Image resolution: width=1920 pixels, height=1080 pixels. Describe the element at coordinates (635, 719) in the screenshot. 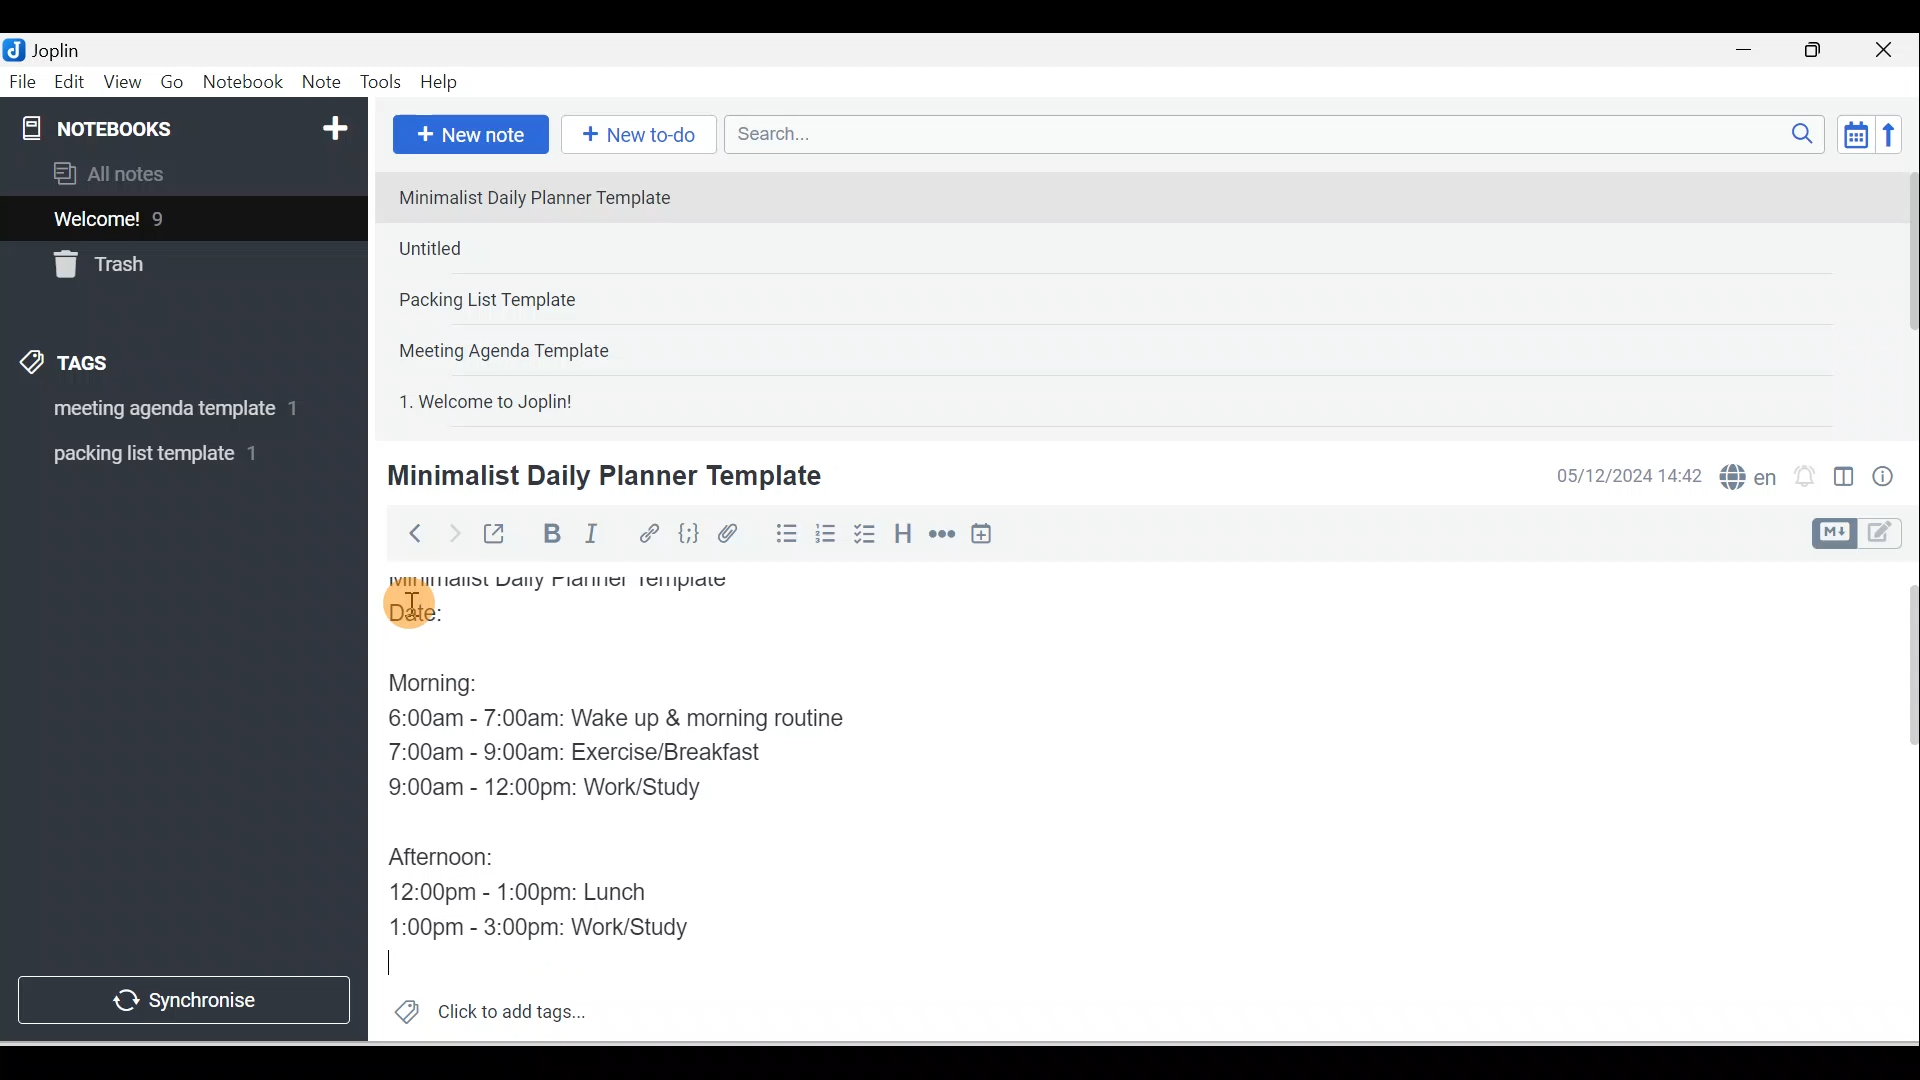

I see `6:00am - 7:00am: Wake up & morning routine` at that location.